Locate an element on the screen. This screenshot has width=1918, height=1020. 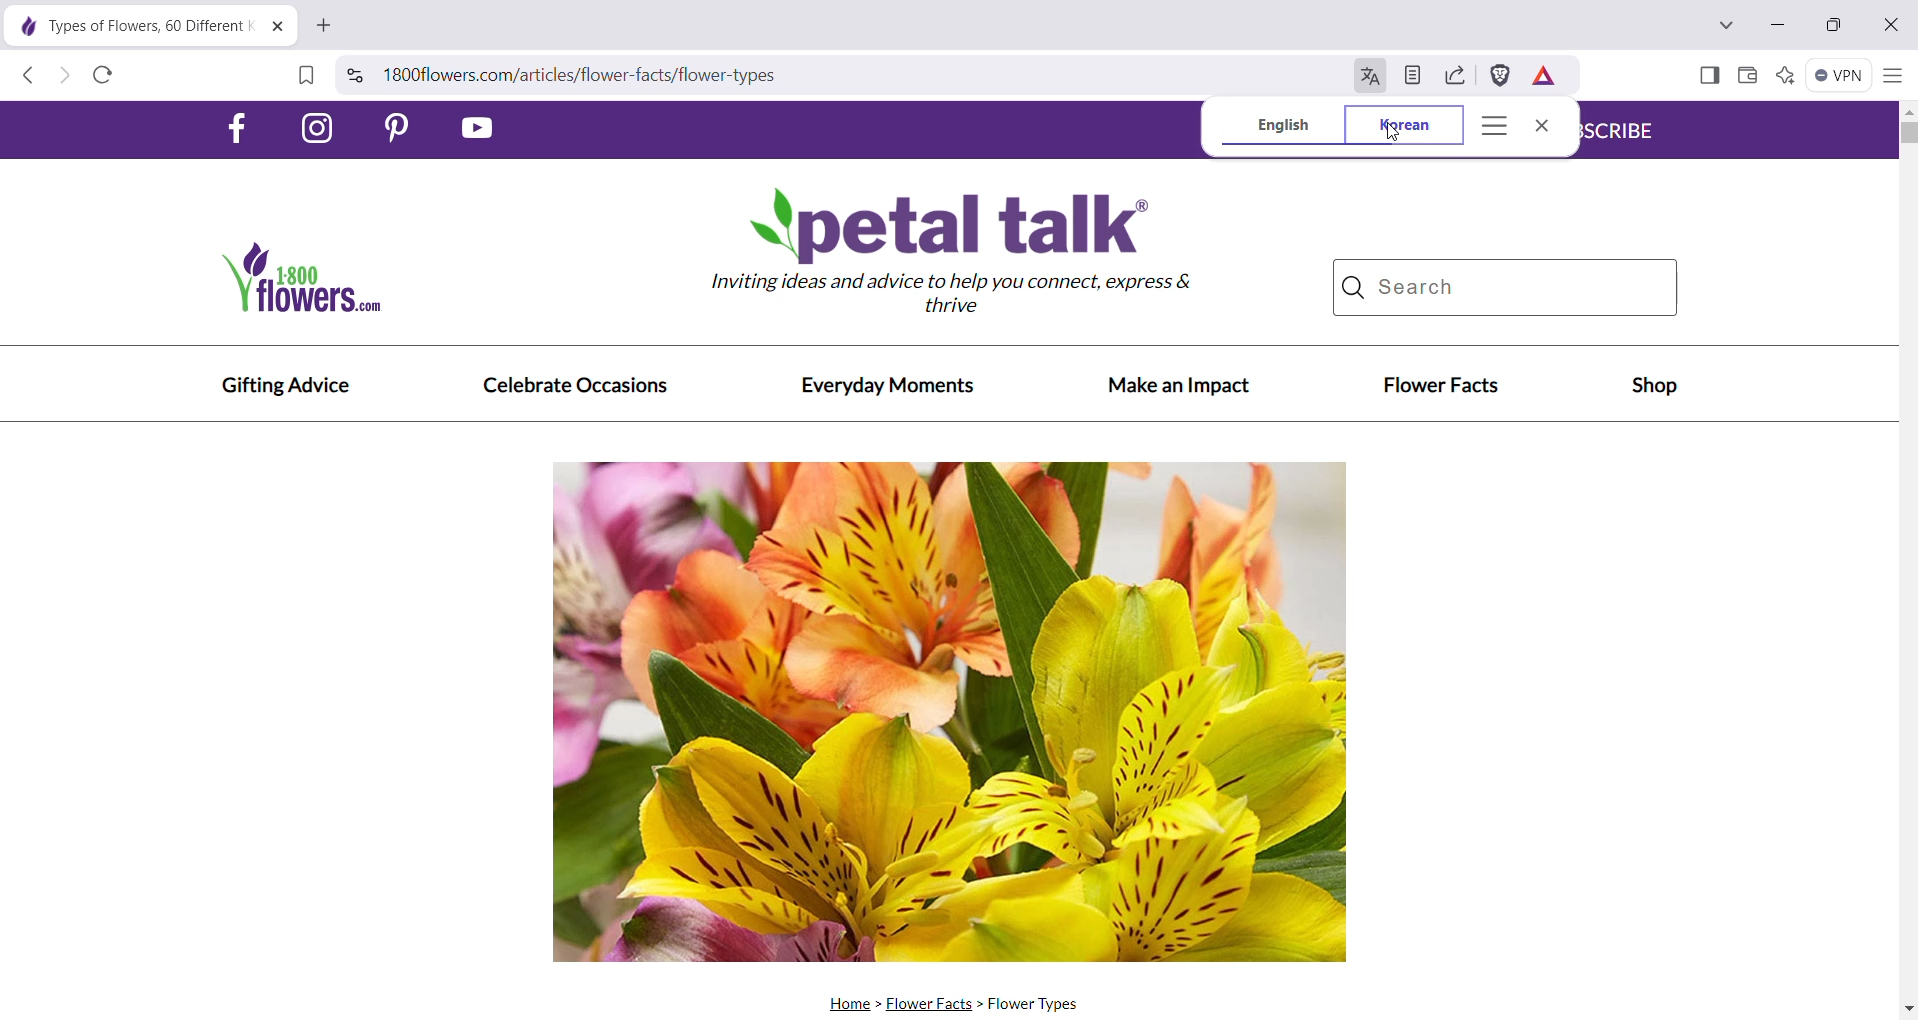
Brave Wallet is located at coordinates (1746, 77).